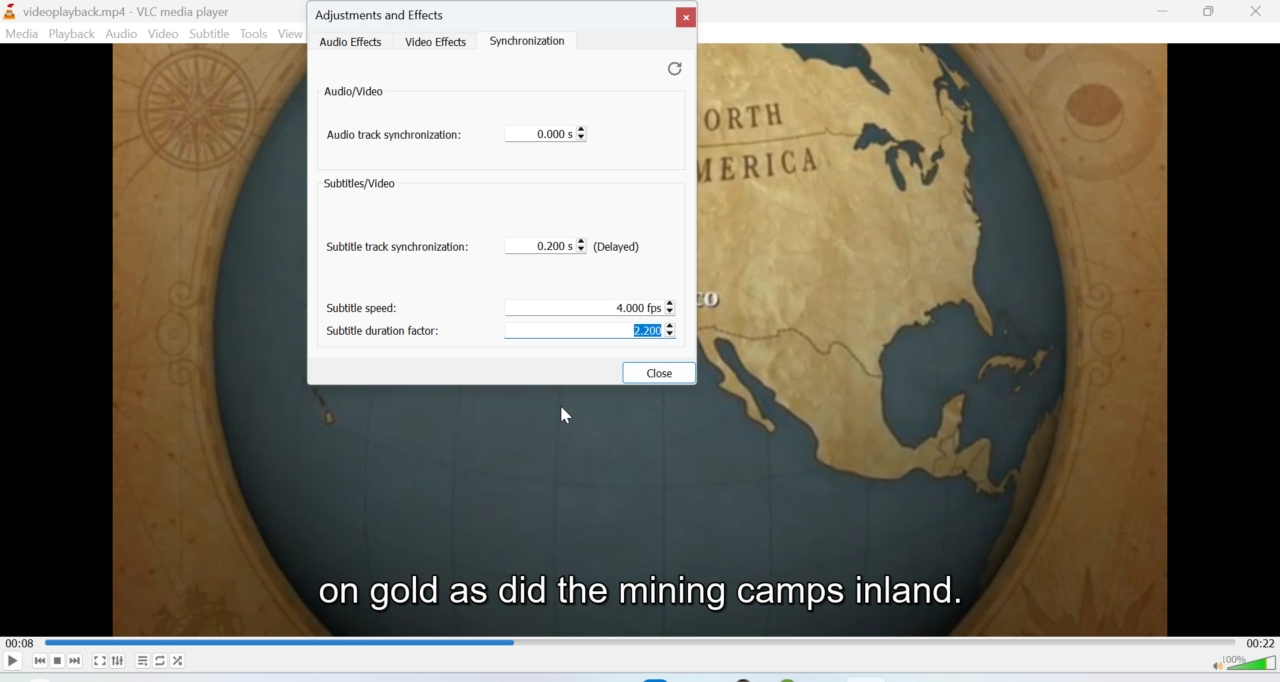 This screenshot has width=1280, height=682. I want to click on subtitles/video, so click(362, 185).